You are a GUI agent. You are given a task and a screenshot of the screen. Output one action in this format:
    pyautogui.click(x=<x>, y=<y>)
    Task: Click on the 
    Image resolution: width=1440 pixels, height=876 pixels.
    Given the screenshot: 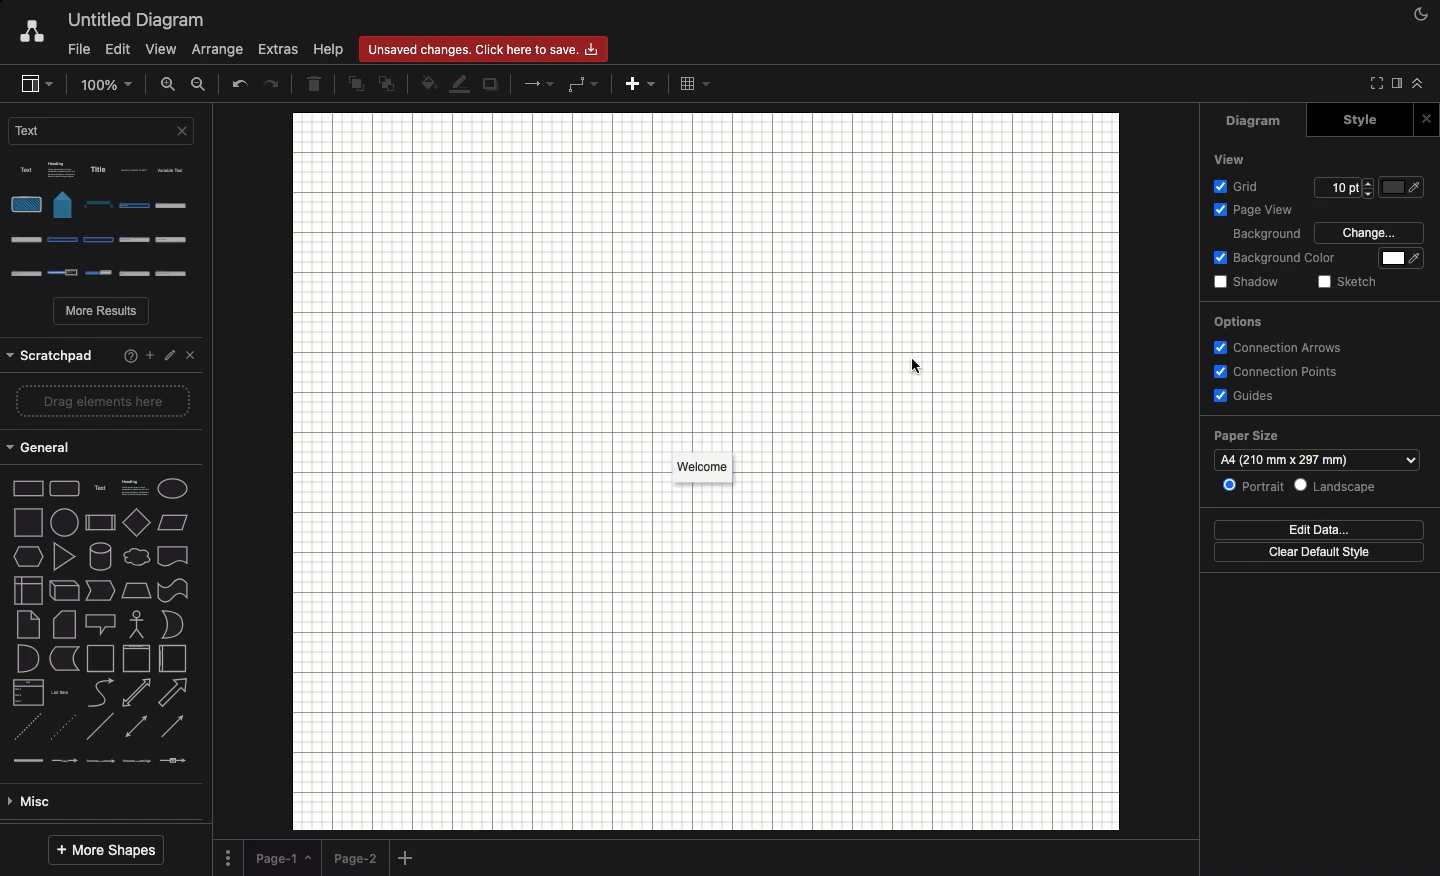 What is the action you would take?
    pyautogui.click(x=1315, y=188)
    